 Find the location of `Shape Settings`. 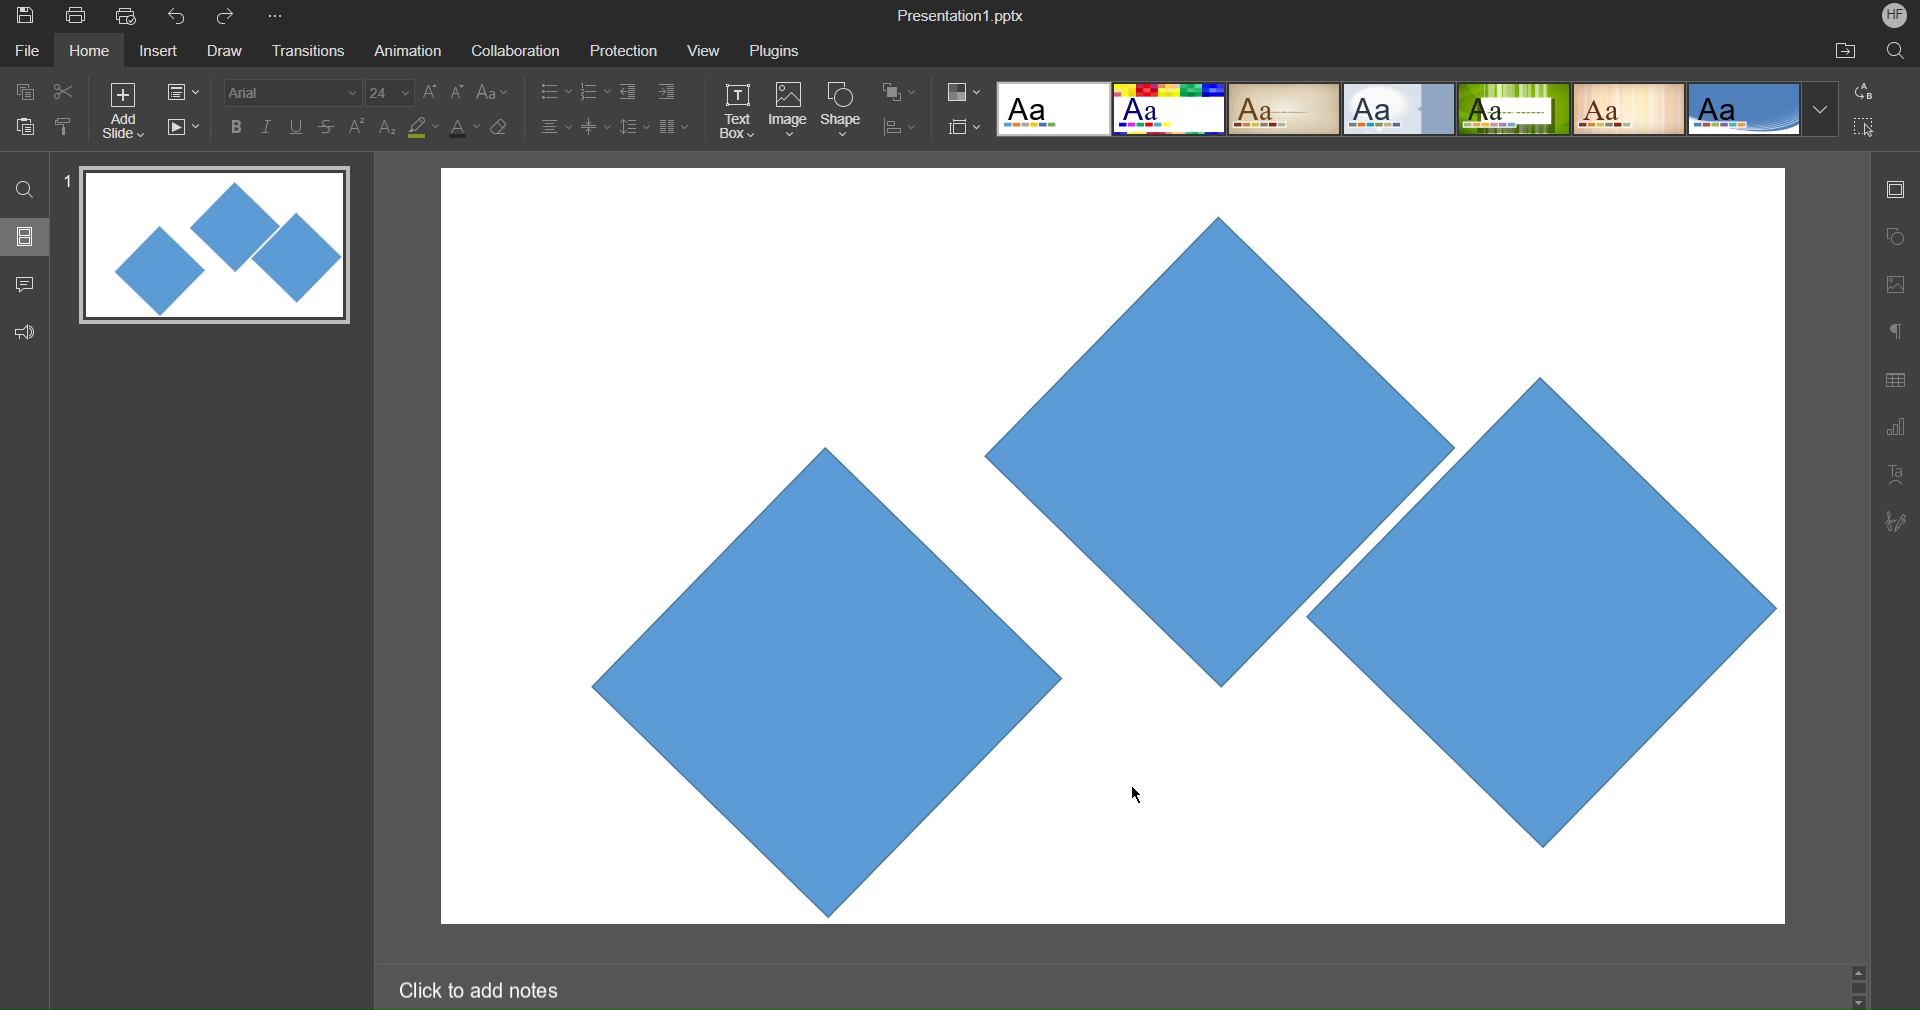

Shape Settings is located at coordinates (1895, 238).